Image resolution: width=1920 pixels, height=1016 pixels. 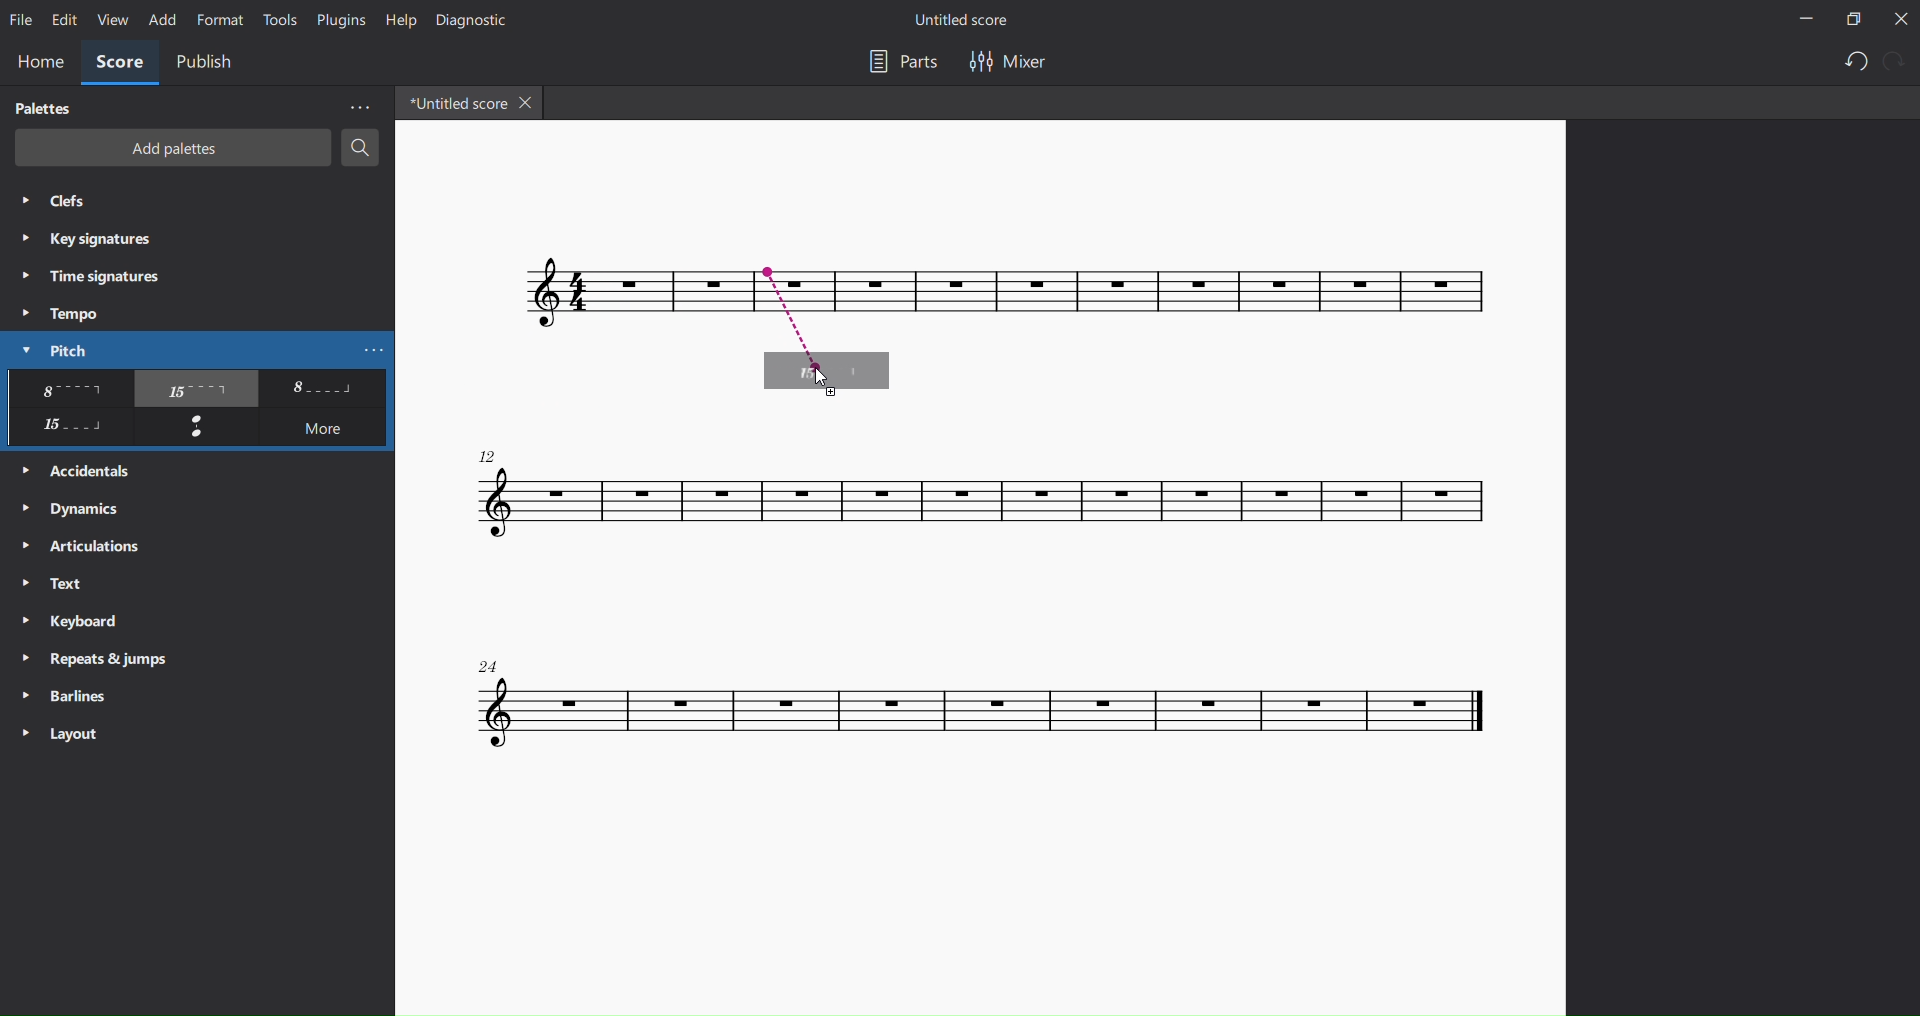 I want to click on inserting area, so click(x=840, y=313).